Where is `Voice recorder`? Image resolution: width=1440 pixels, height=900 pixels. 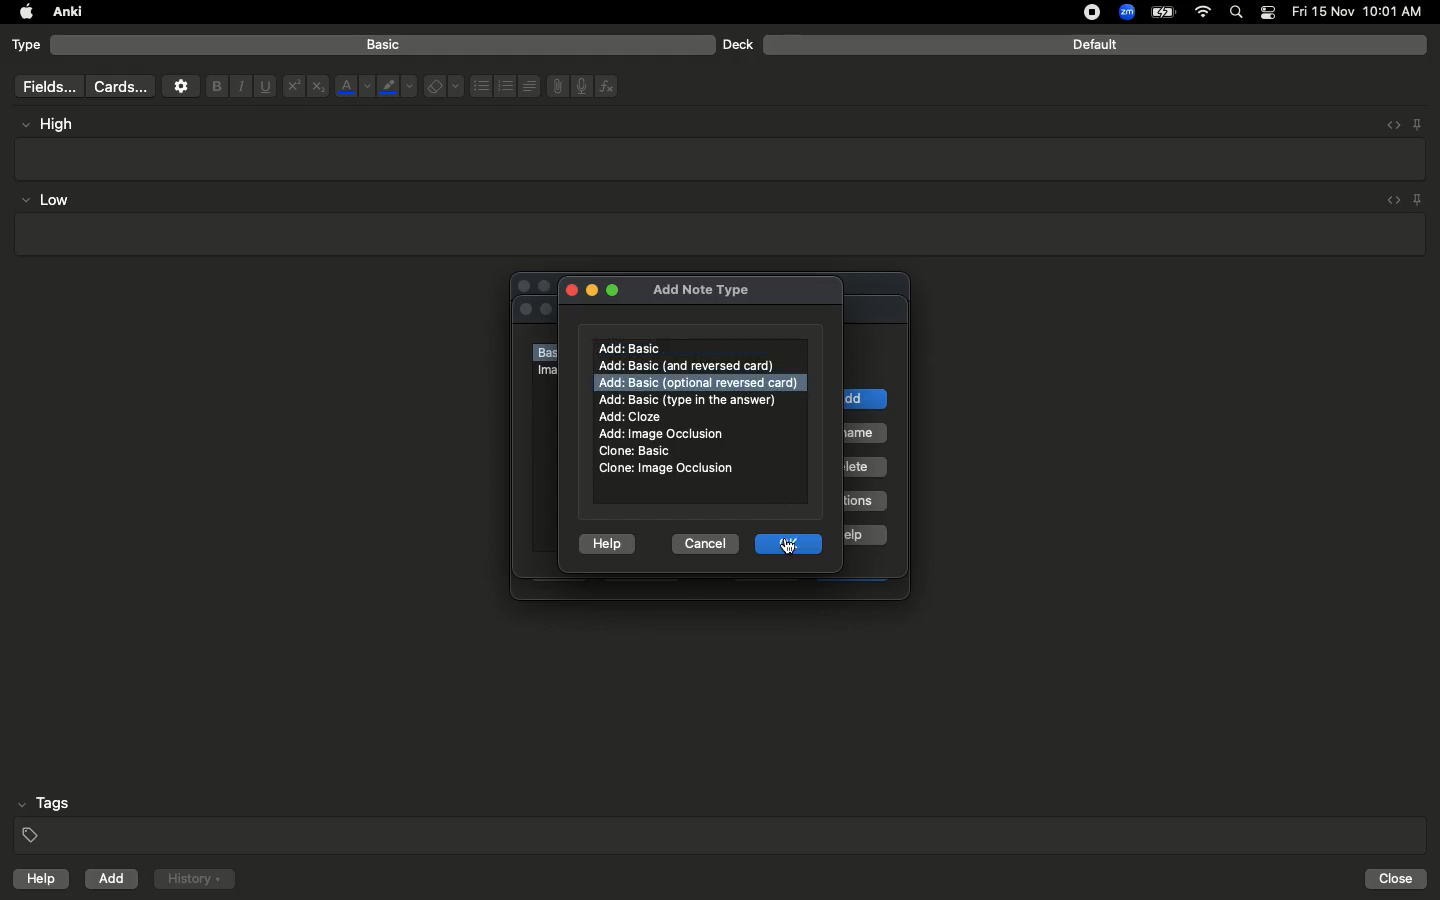 Voice recorder is located at coordinates (580, 84).